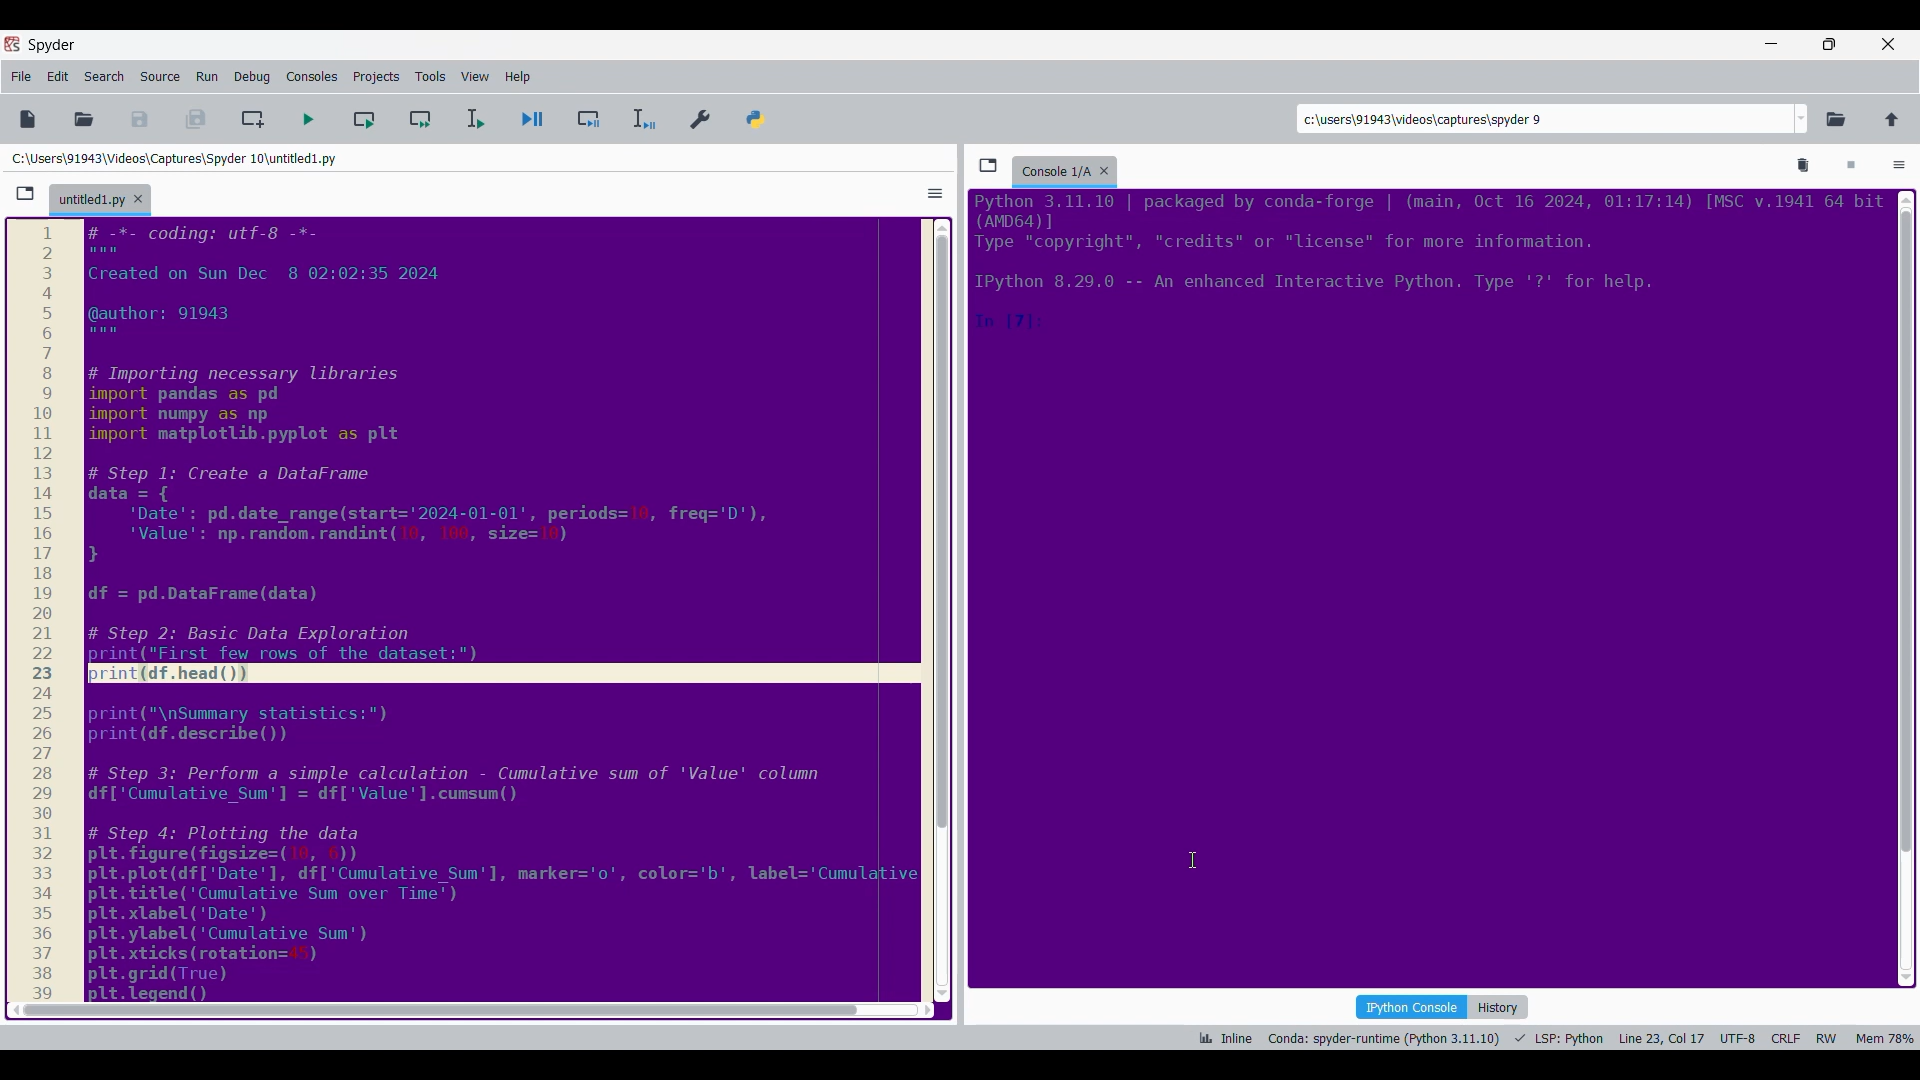  Describe the element at coordinates (1195, 861) in the screenshot. I see `cursor` at that location.